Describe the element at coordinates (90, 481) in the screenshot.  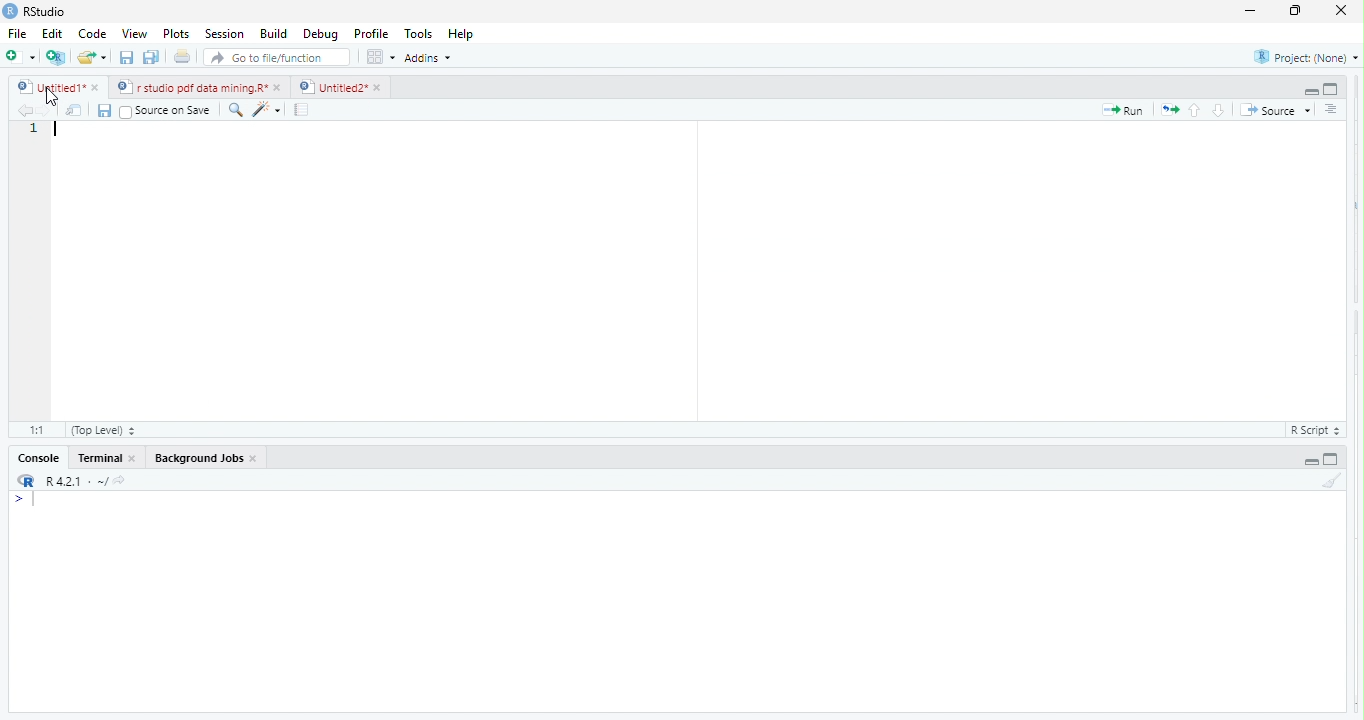
I see ` R421: ~/` at that location.